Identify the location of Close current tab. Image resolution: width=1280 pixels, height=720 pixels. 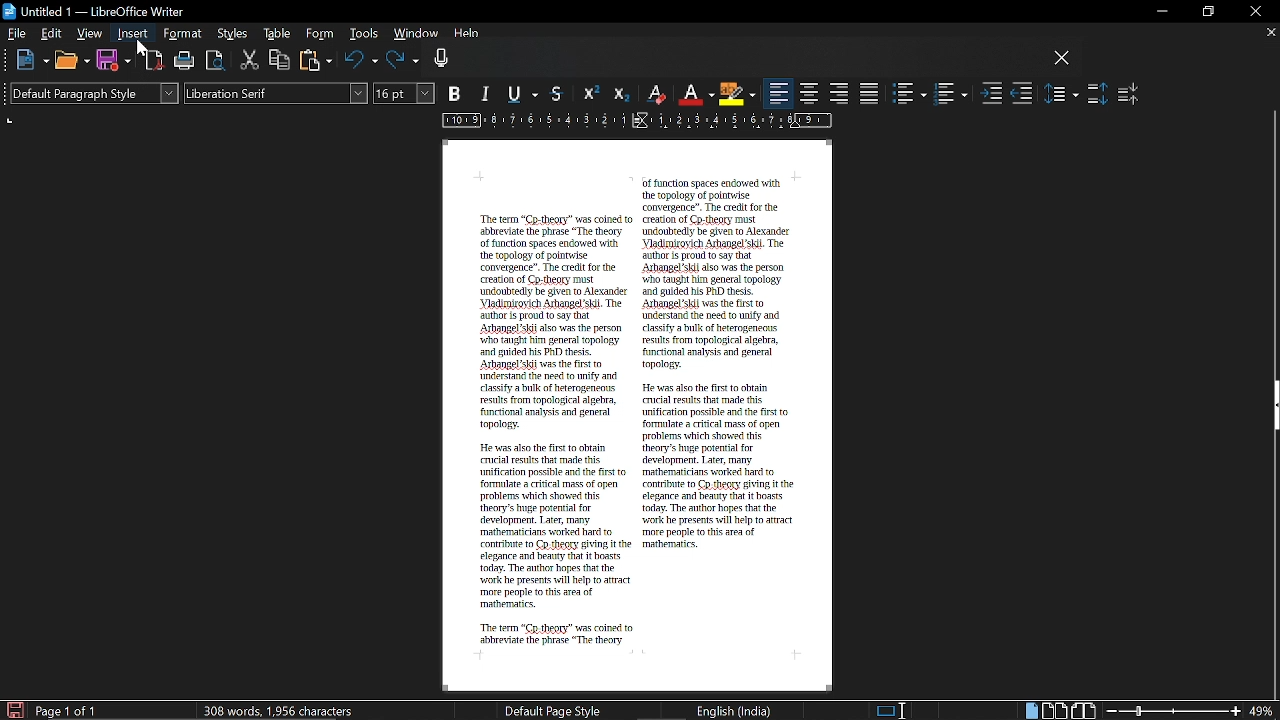
(1270, 32).